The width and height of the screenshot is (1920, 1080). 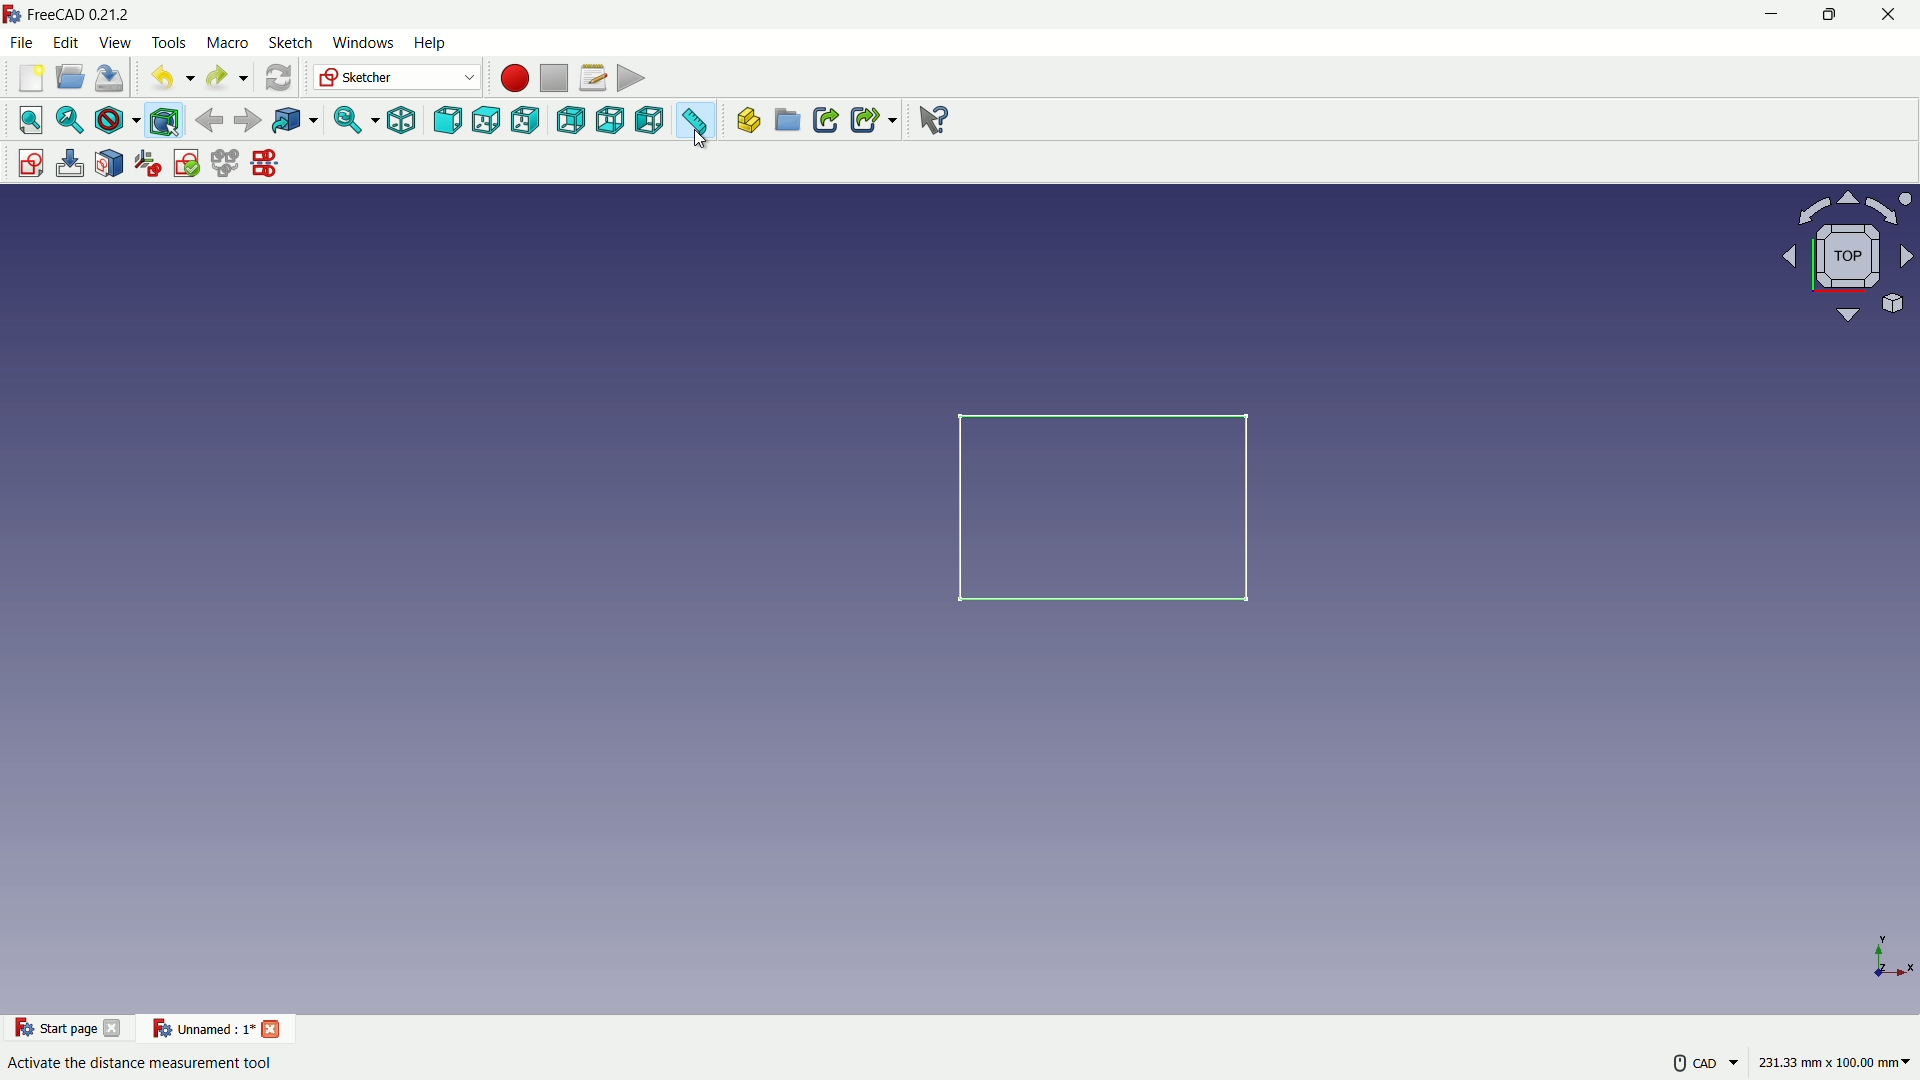 What do you see at coordinates (363, 42) in the screenshot?
I see `windows menu` at bounding box center [363, 42].